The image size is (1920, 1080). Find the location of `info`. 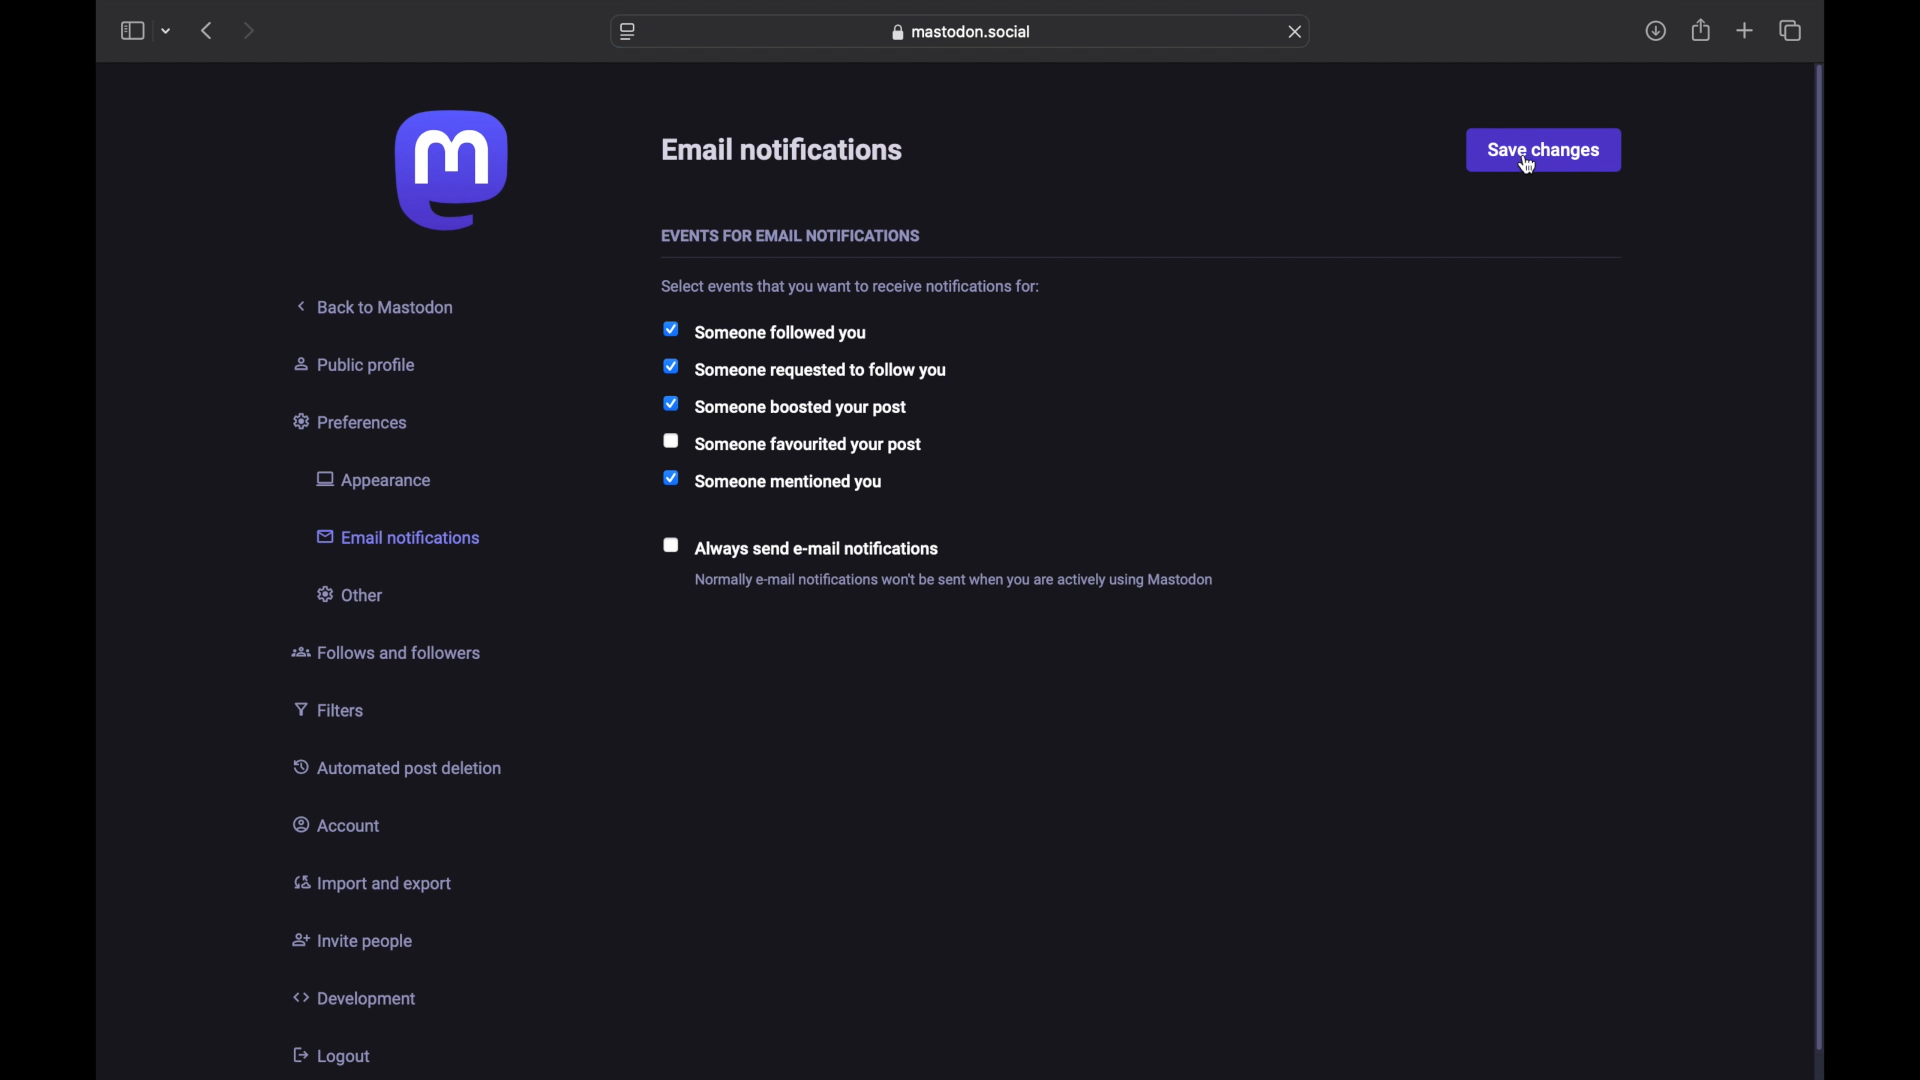

info is located at coordinates (954, 580).